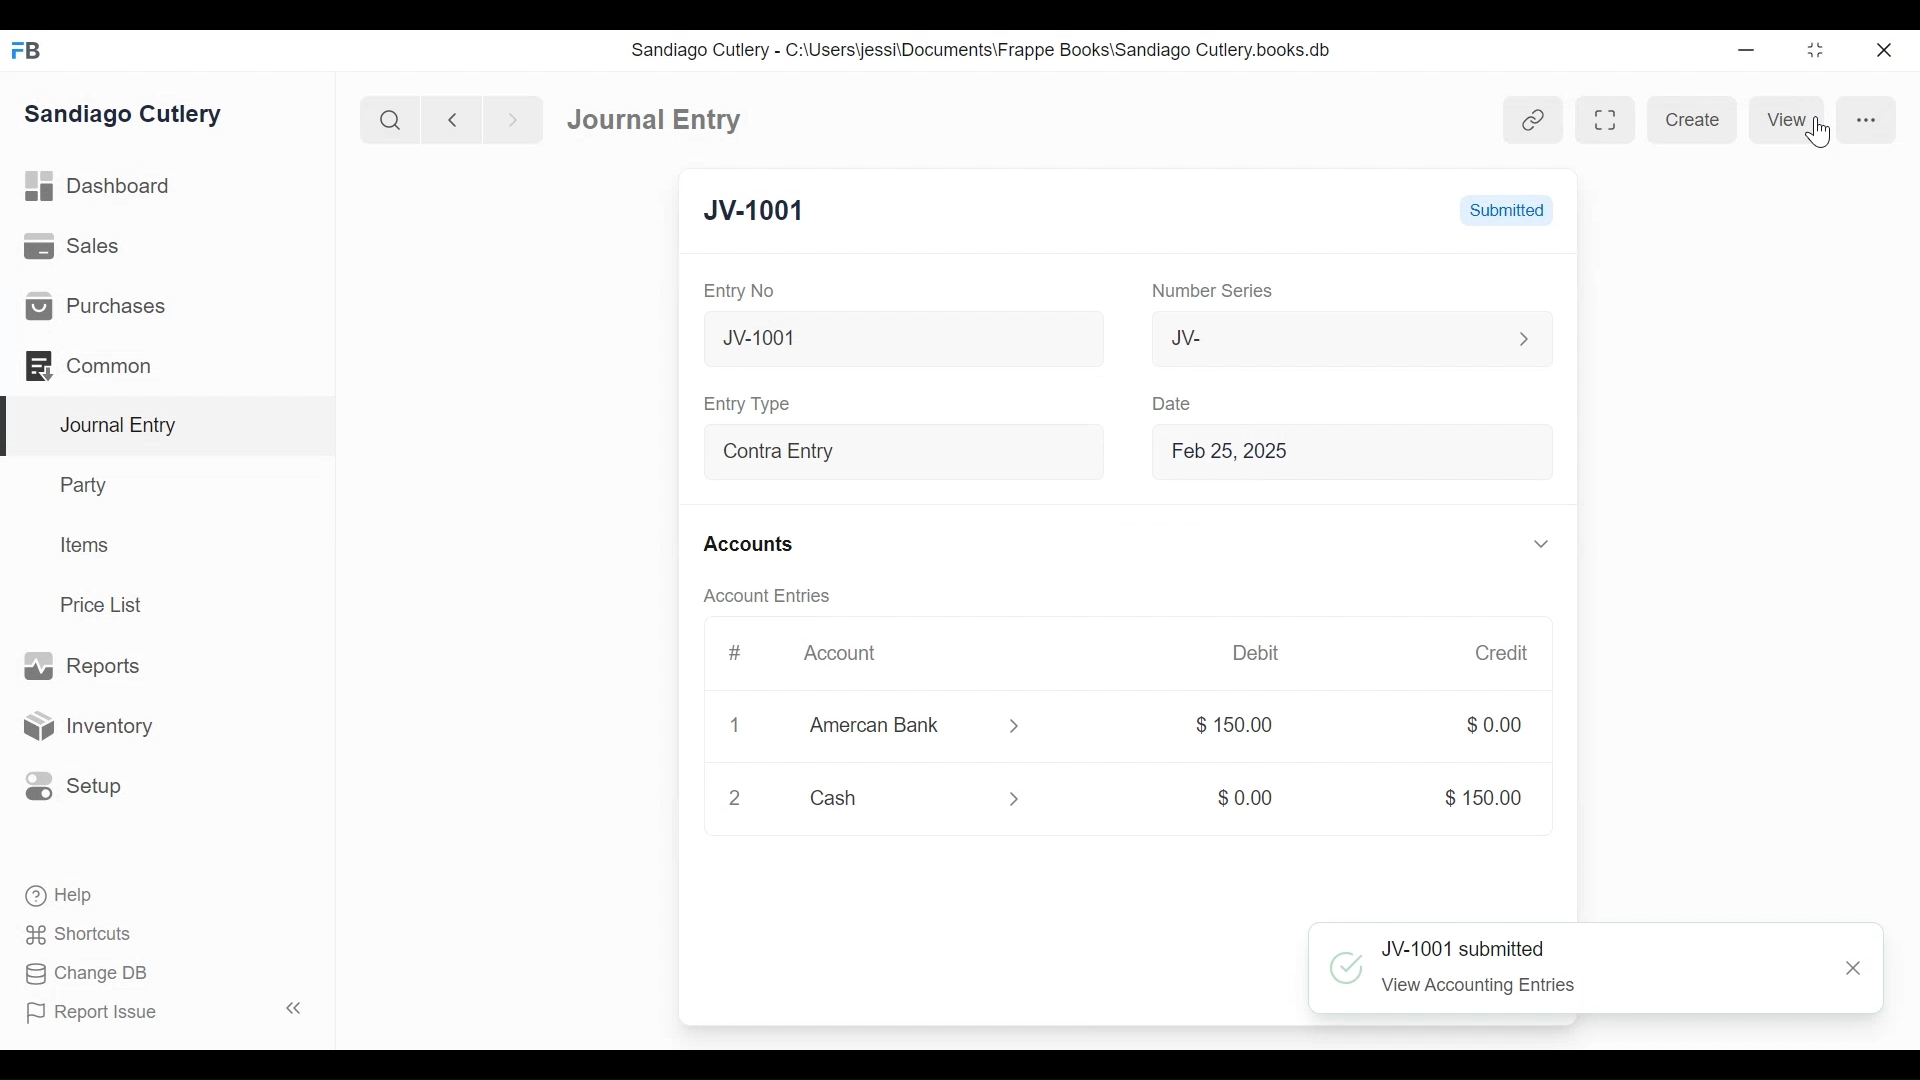 Image resolution: width=1920 pixels, height=1080 pixels. I want to click on Dashboard, so click(100, 187).